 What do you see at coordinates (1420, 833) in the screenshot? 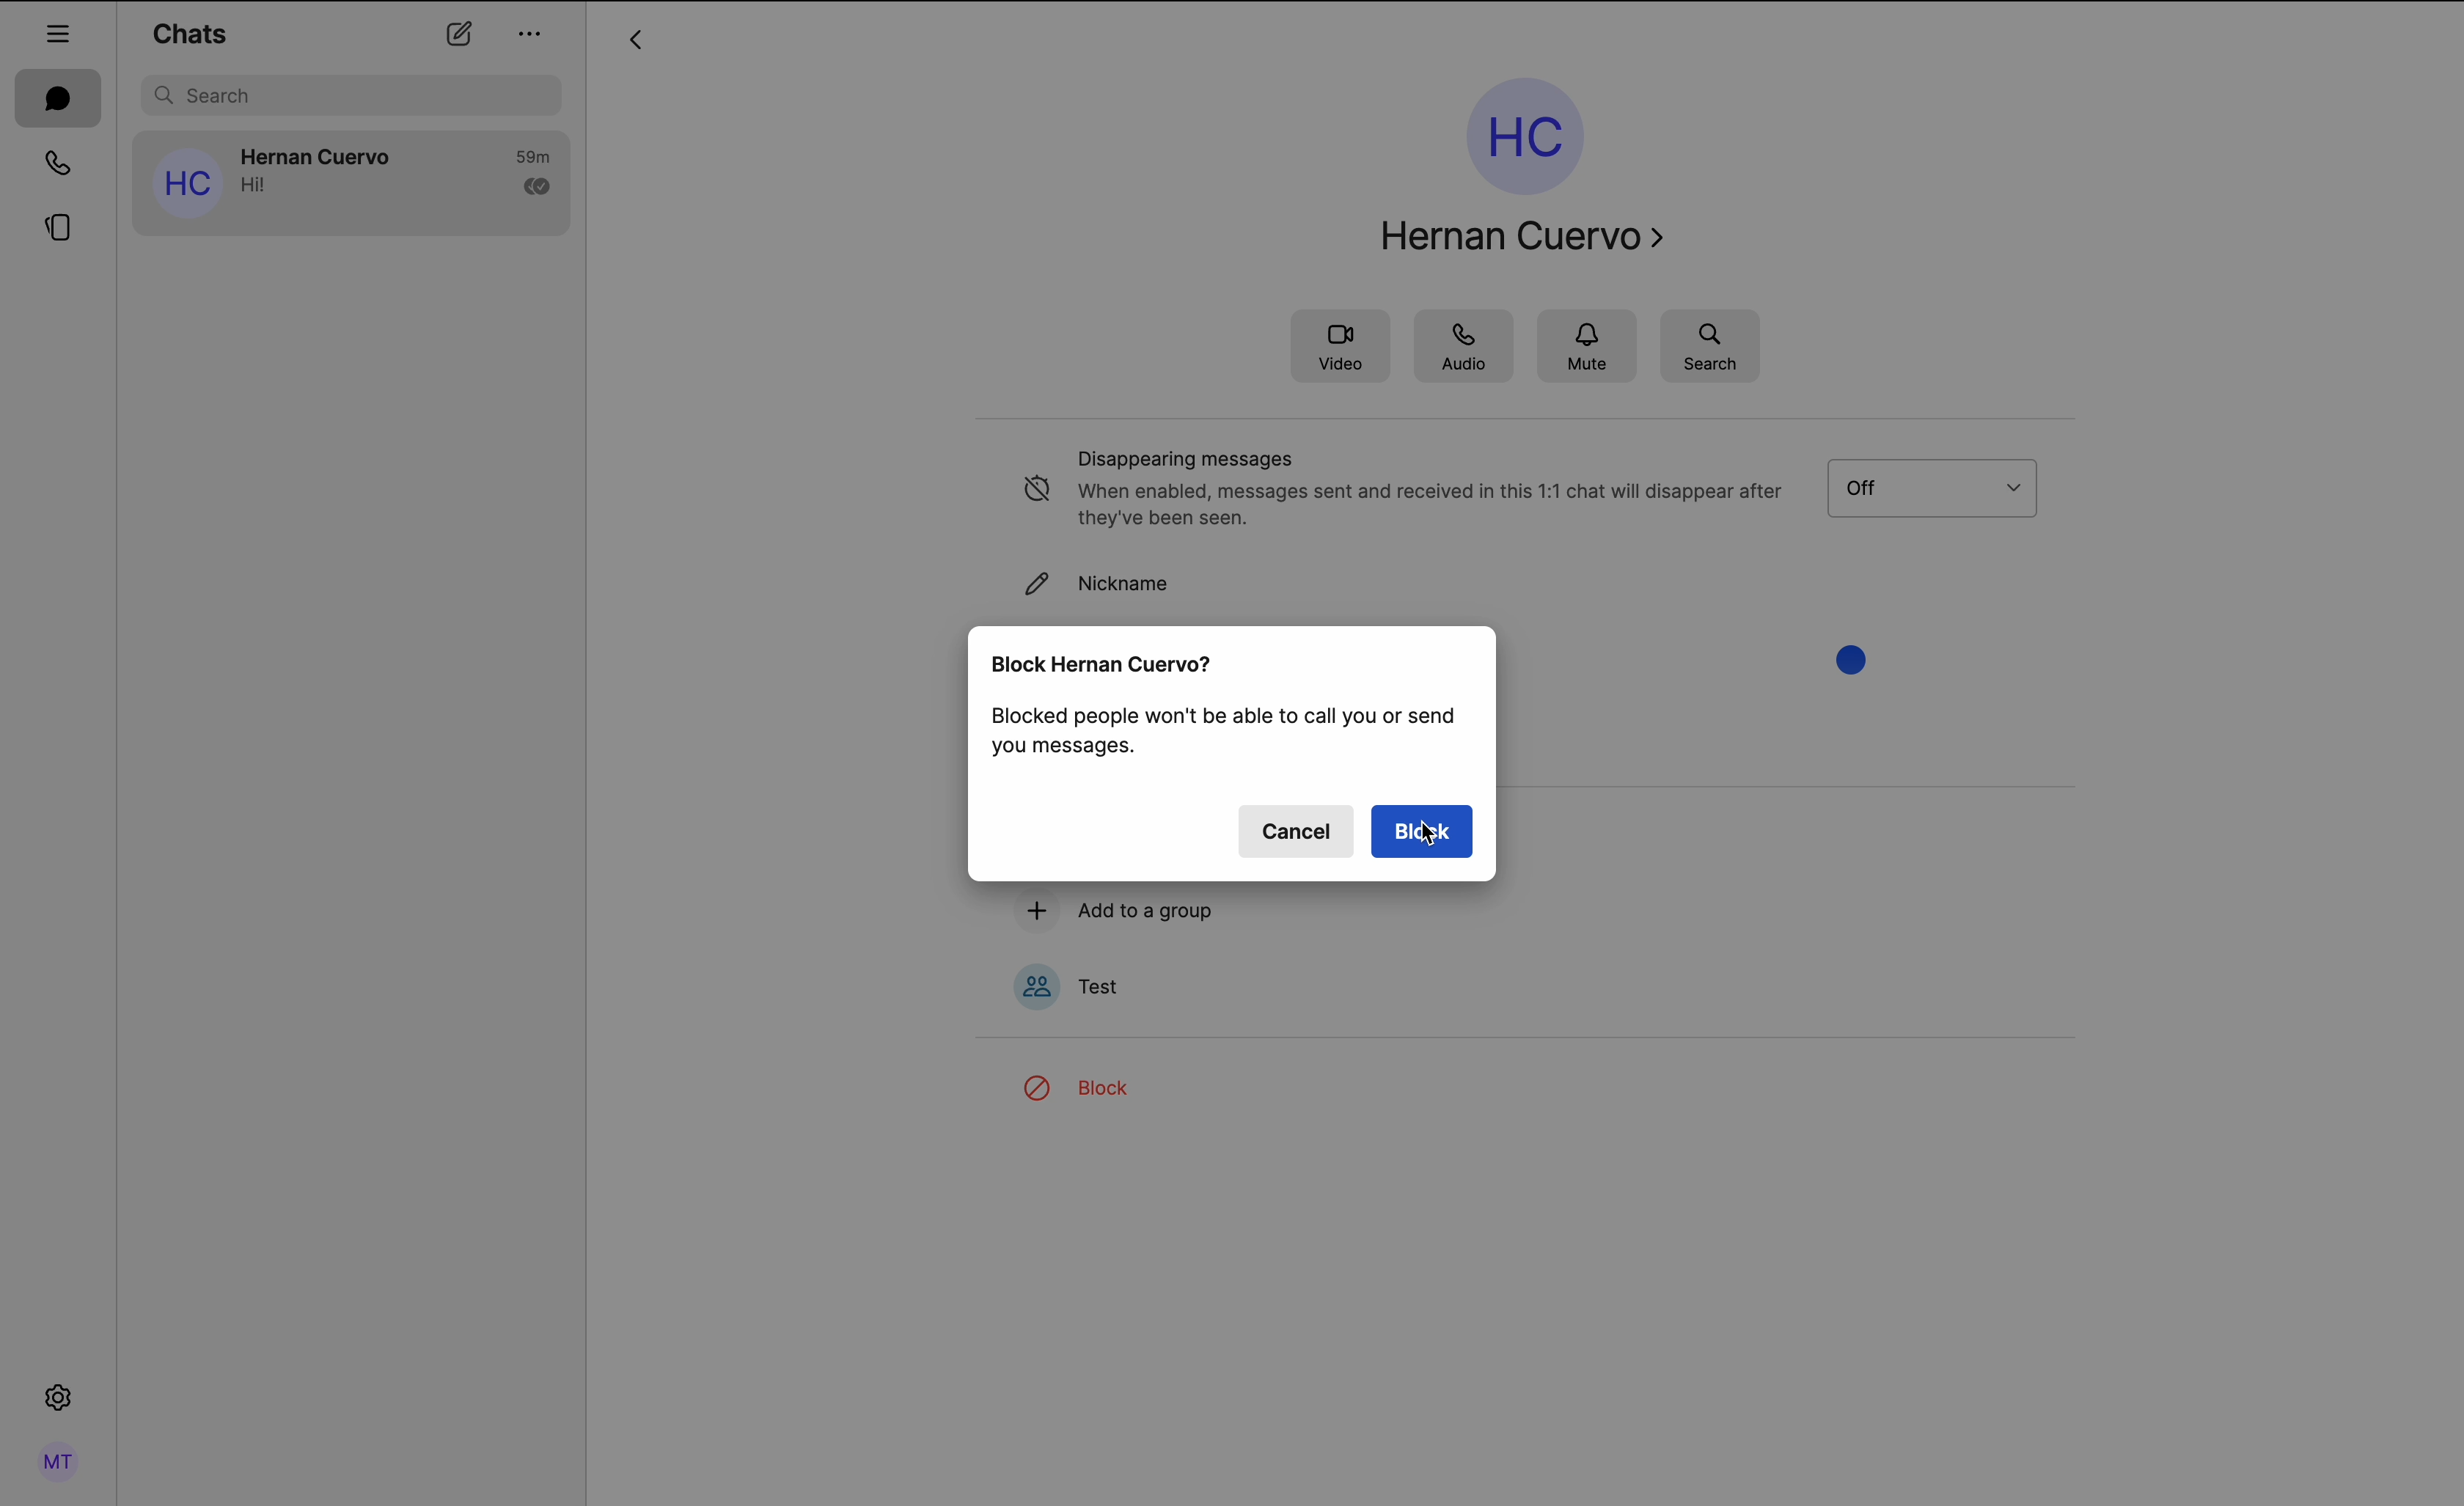
I see `block ` at bounding box center [1420, 833].